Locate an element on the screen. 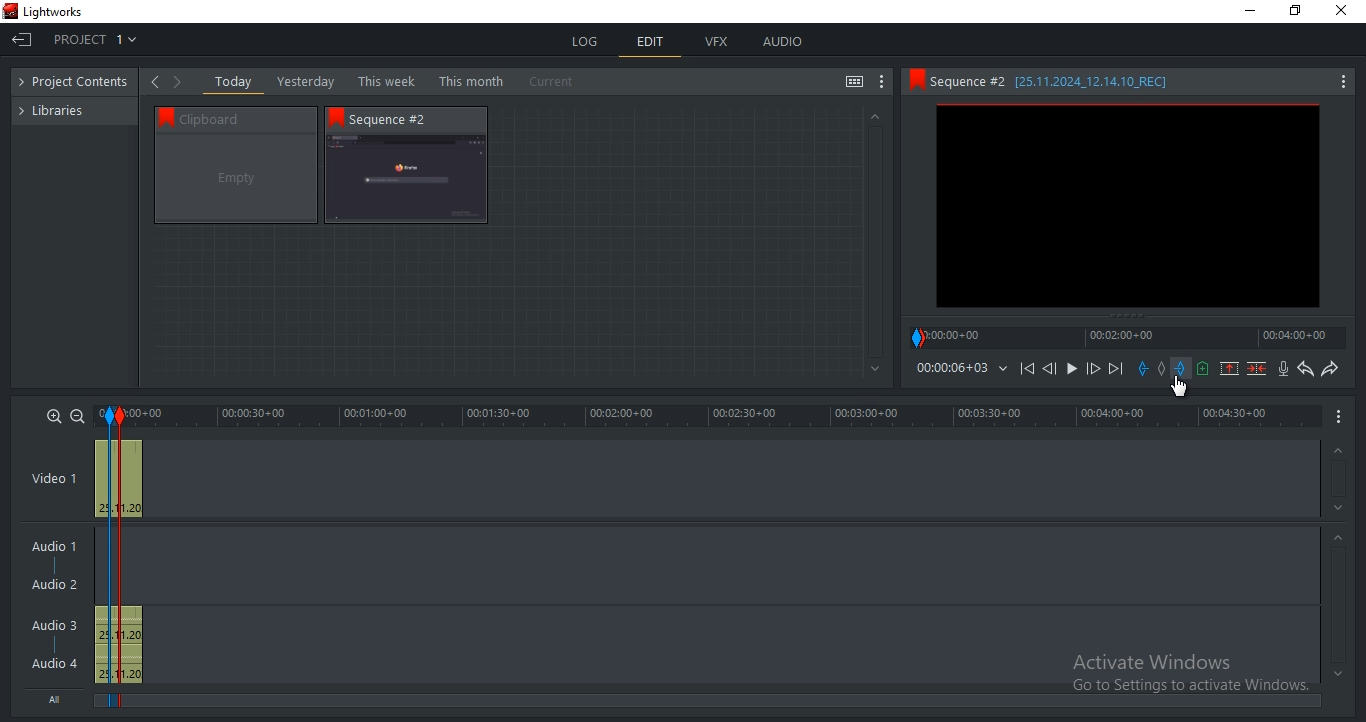  All is located at coordinates (59, 697).